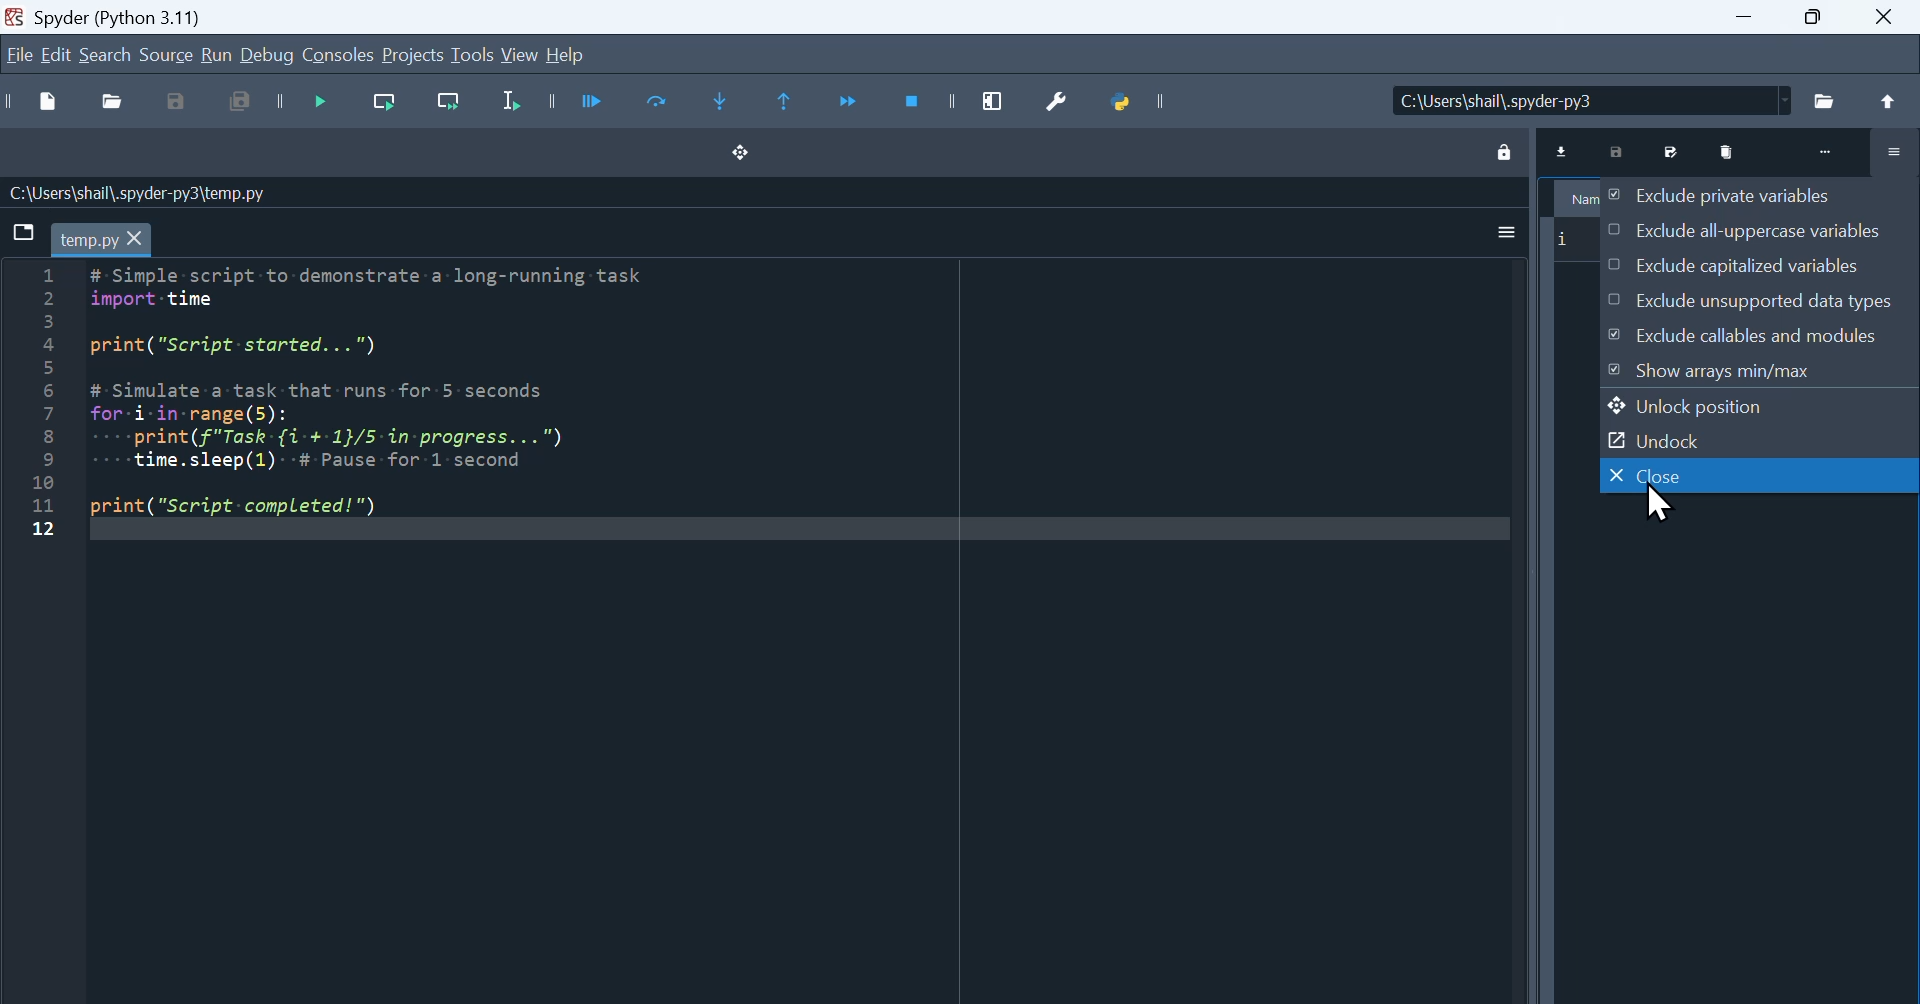 This screenshot has height=1004, width=1920. Describe the element at coordinates (113, 101) in the screenshot. I see `Open file` at that location.